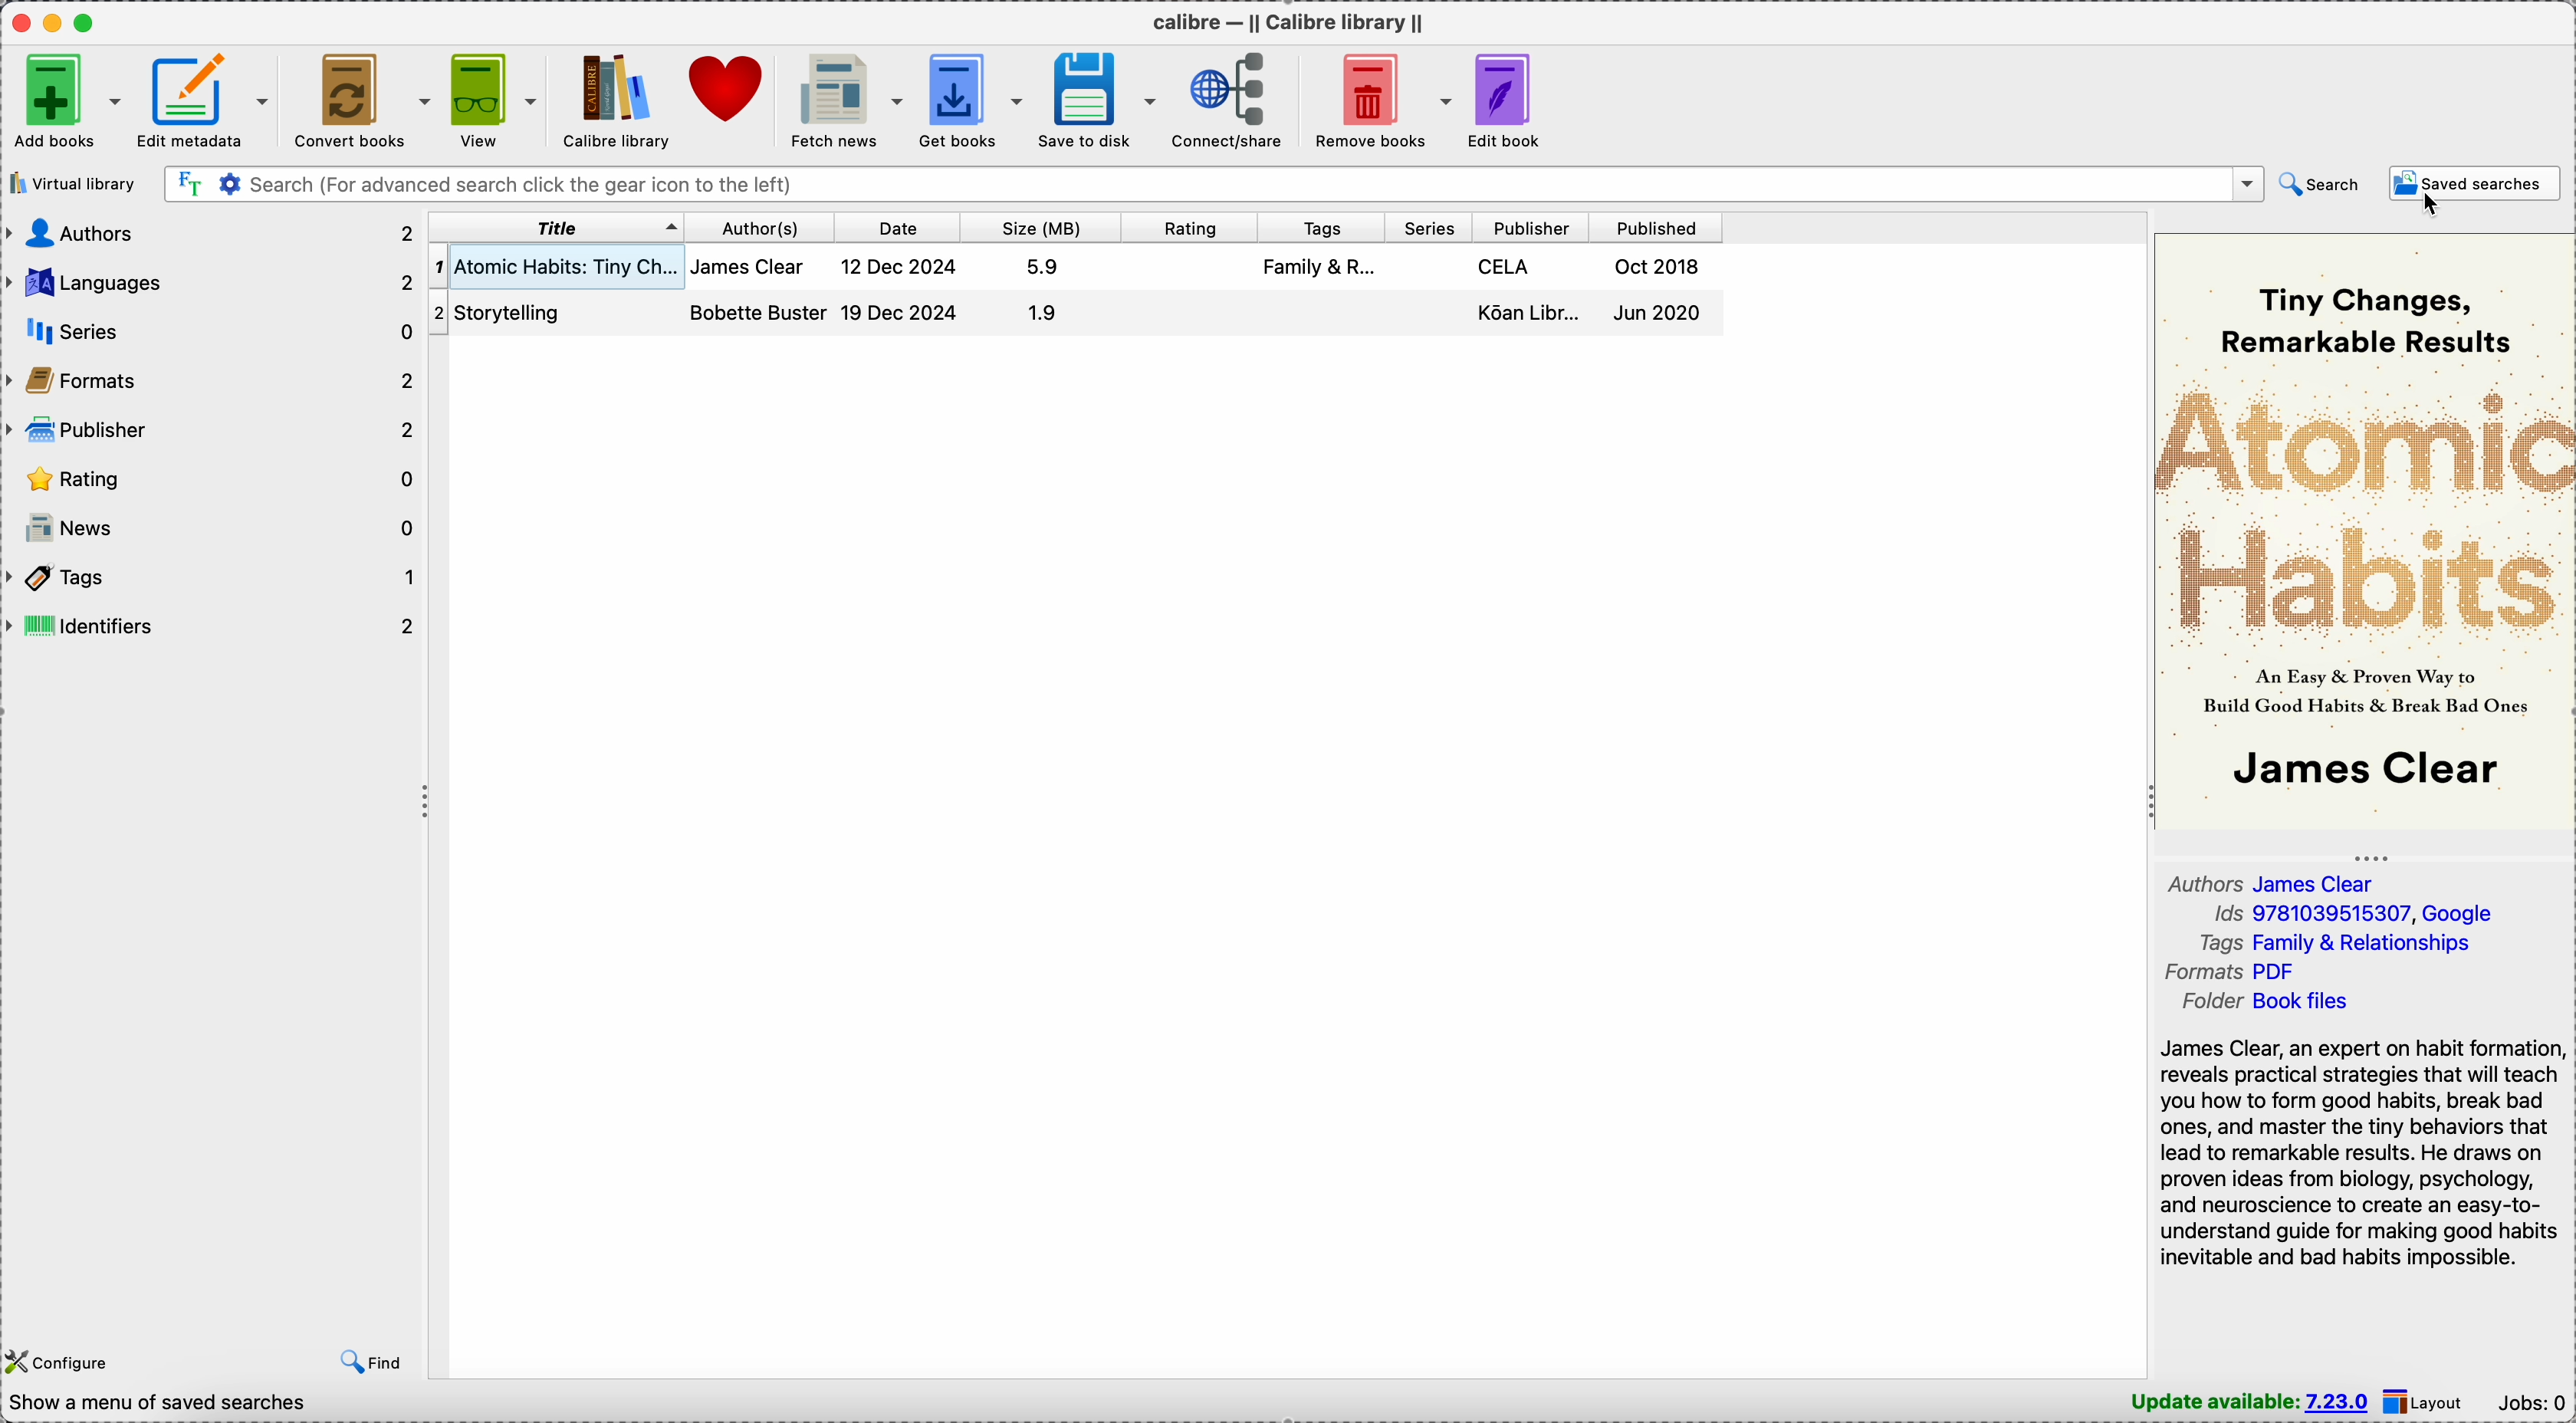  Describe the element at coordinates (554, 229) in the screenshot. I see `title` at that location.